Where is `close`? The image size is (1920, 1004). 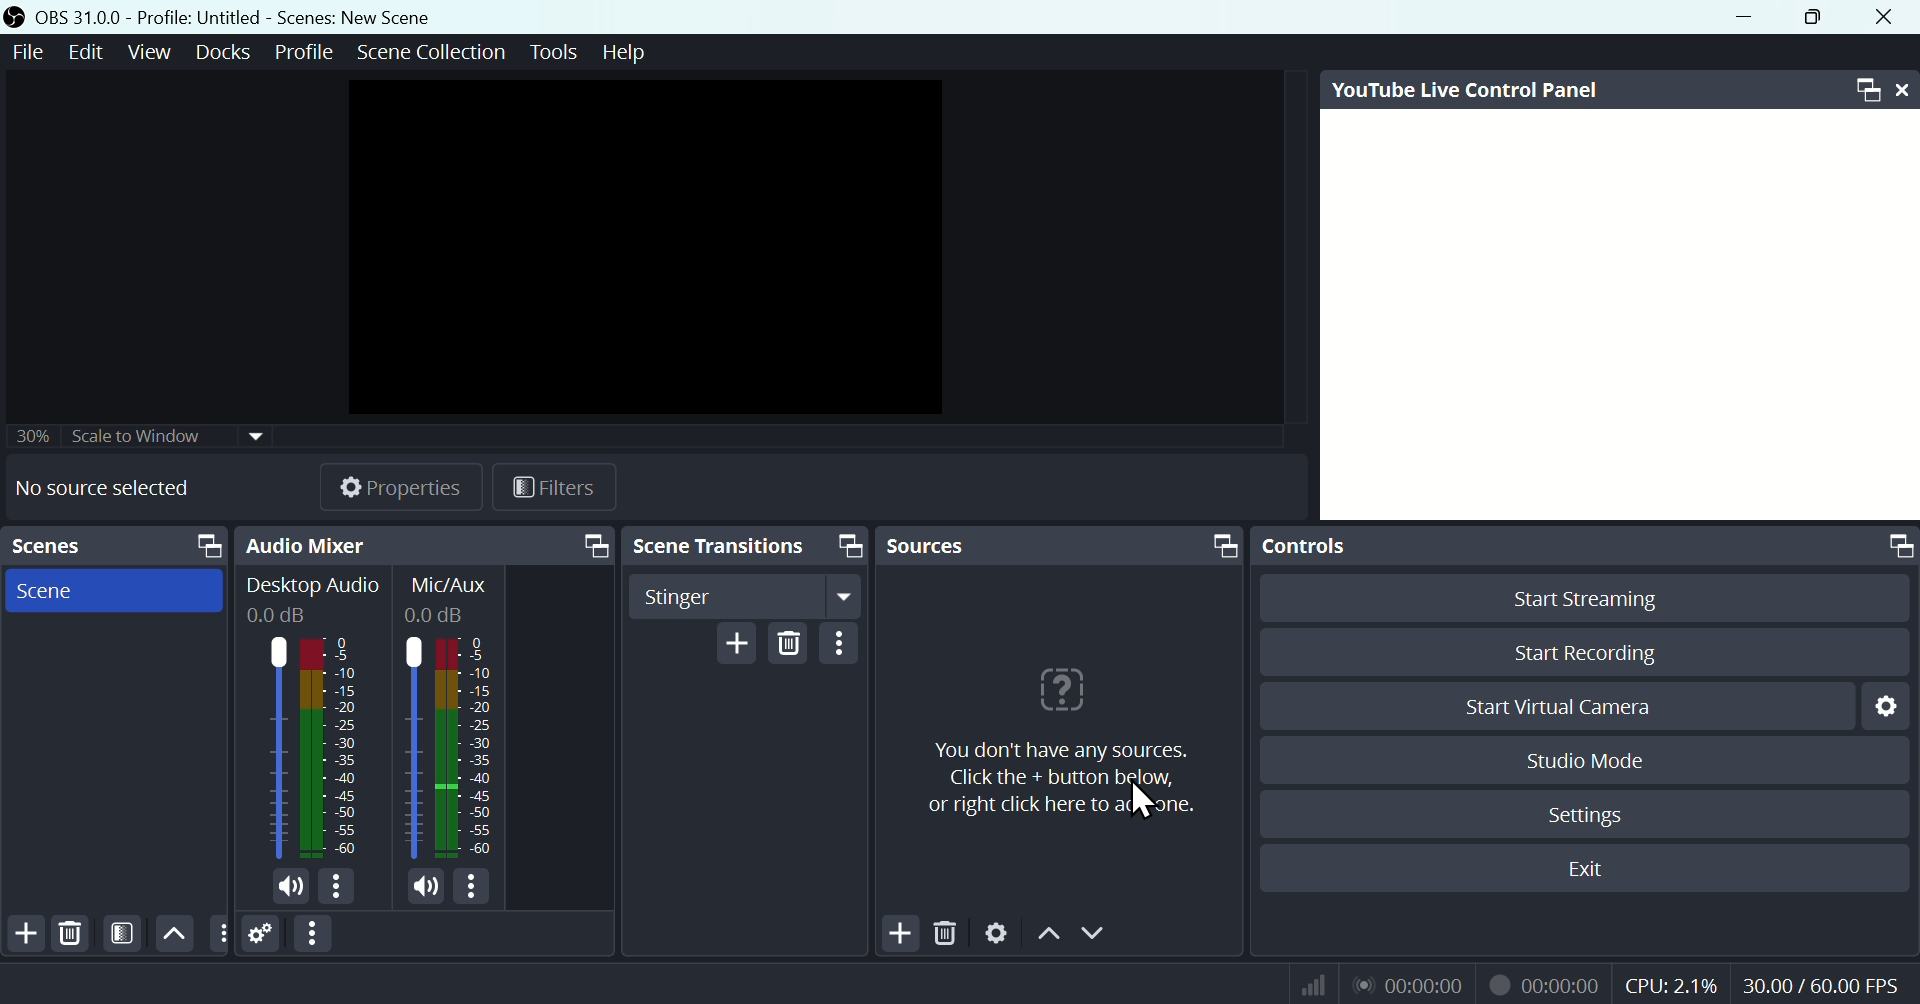 close is located at coordinates (1888, 17).